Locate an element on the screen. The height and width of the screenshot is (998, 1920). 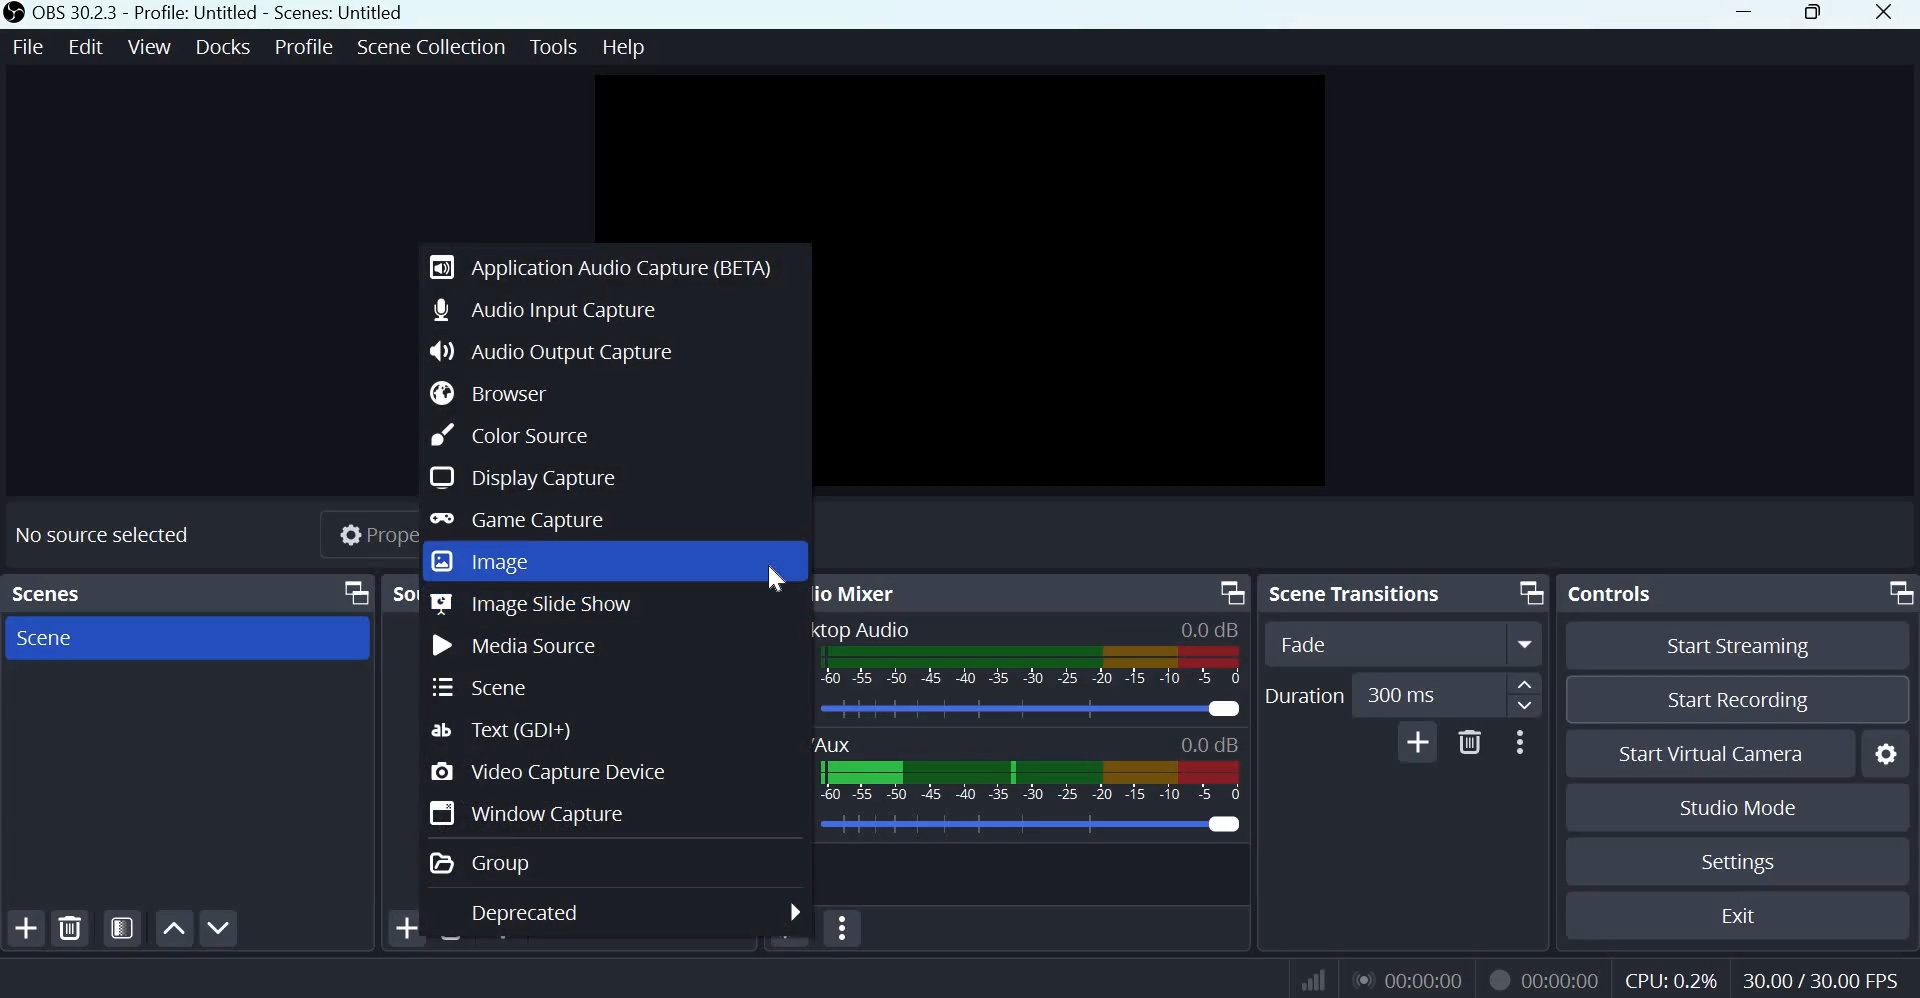
Color source is located at coordinates (507, 435).